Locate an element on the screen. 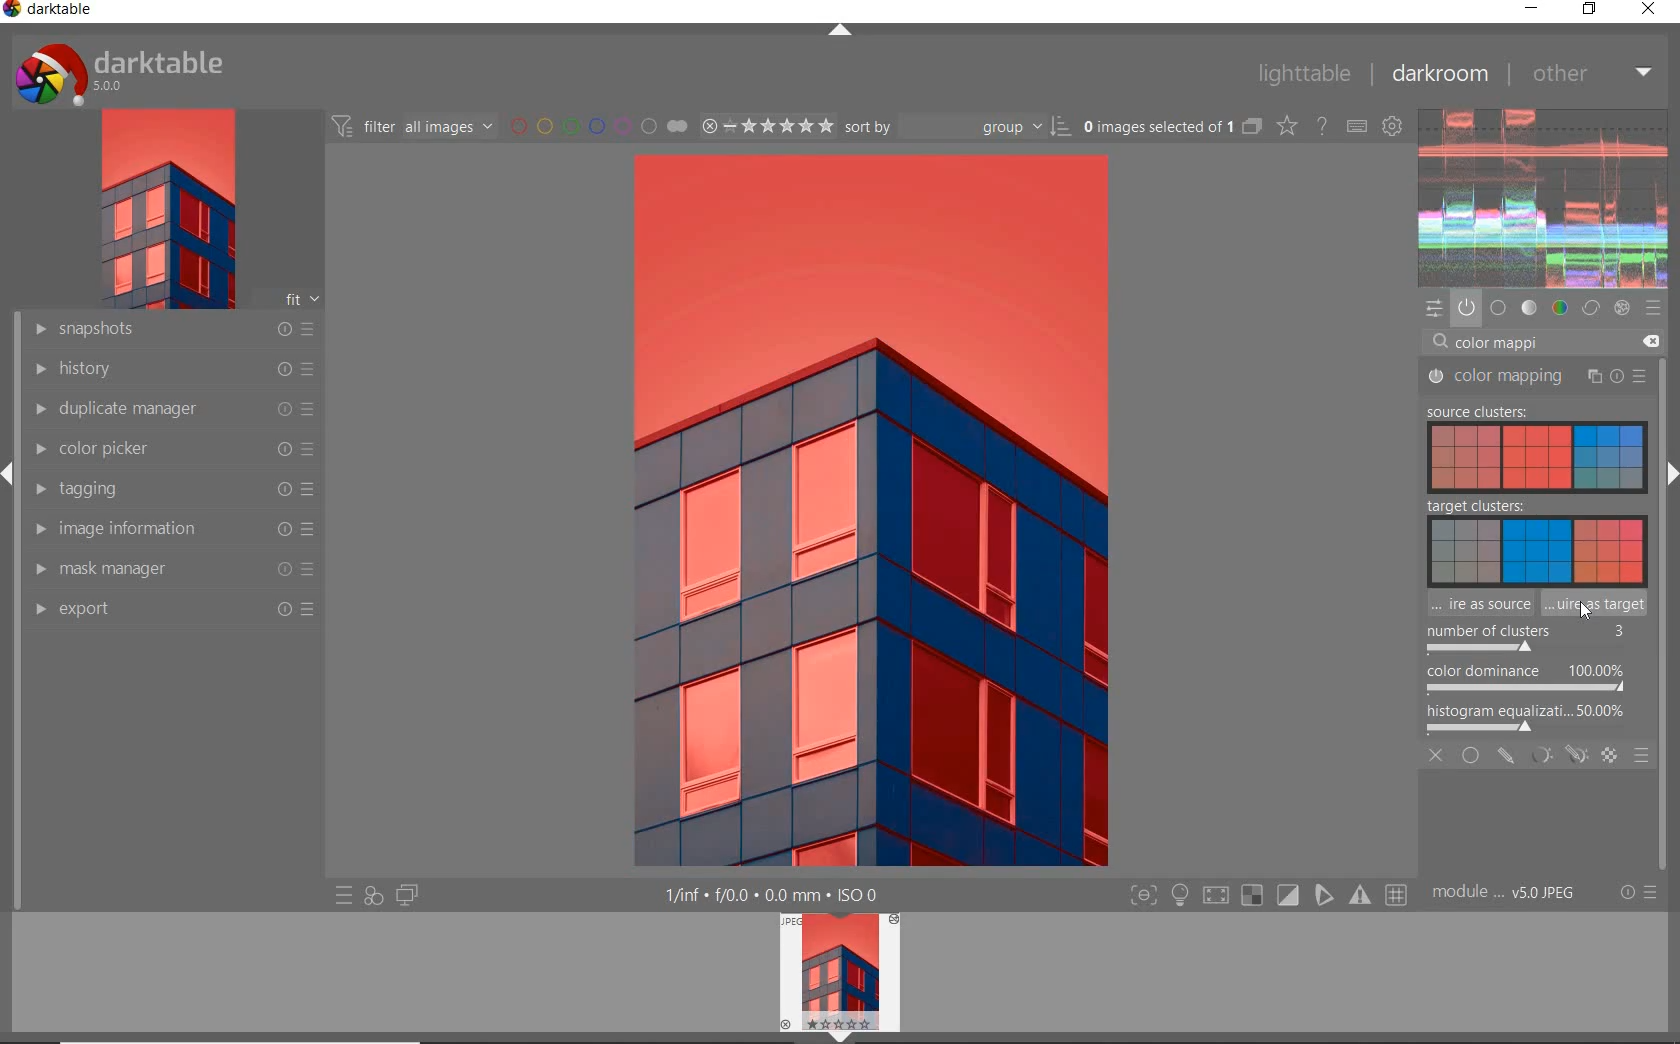 Image resolution: width=1680 pixels, height=1044 pixels. CLOSE is located at coordinates (1438, 758).